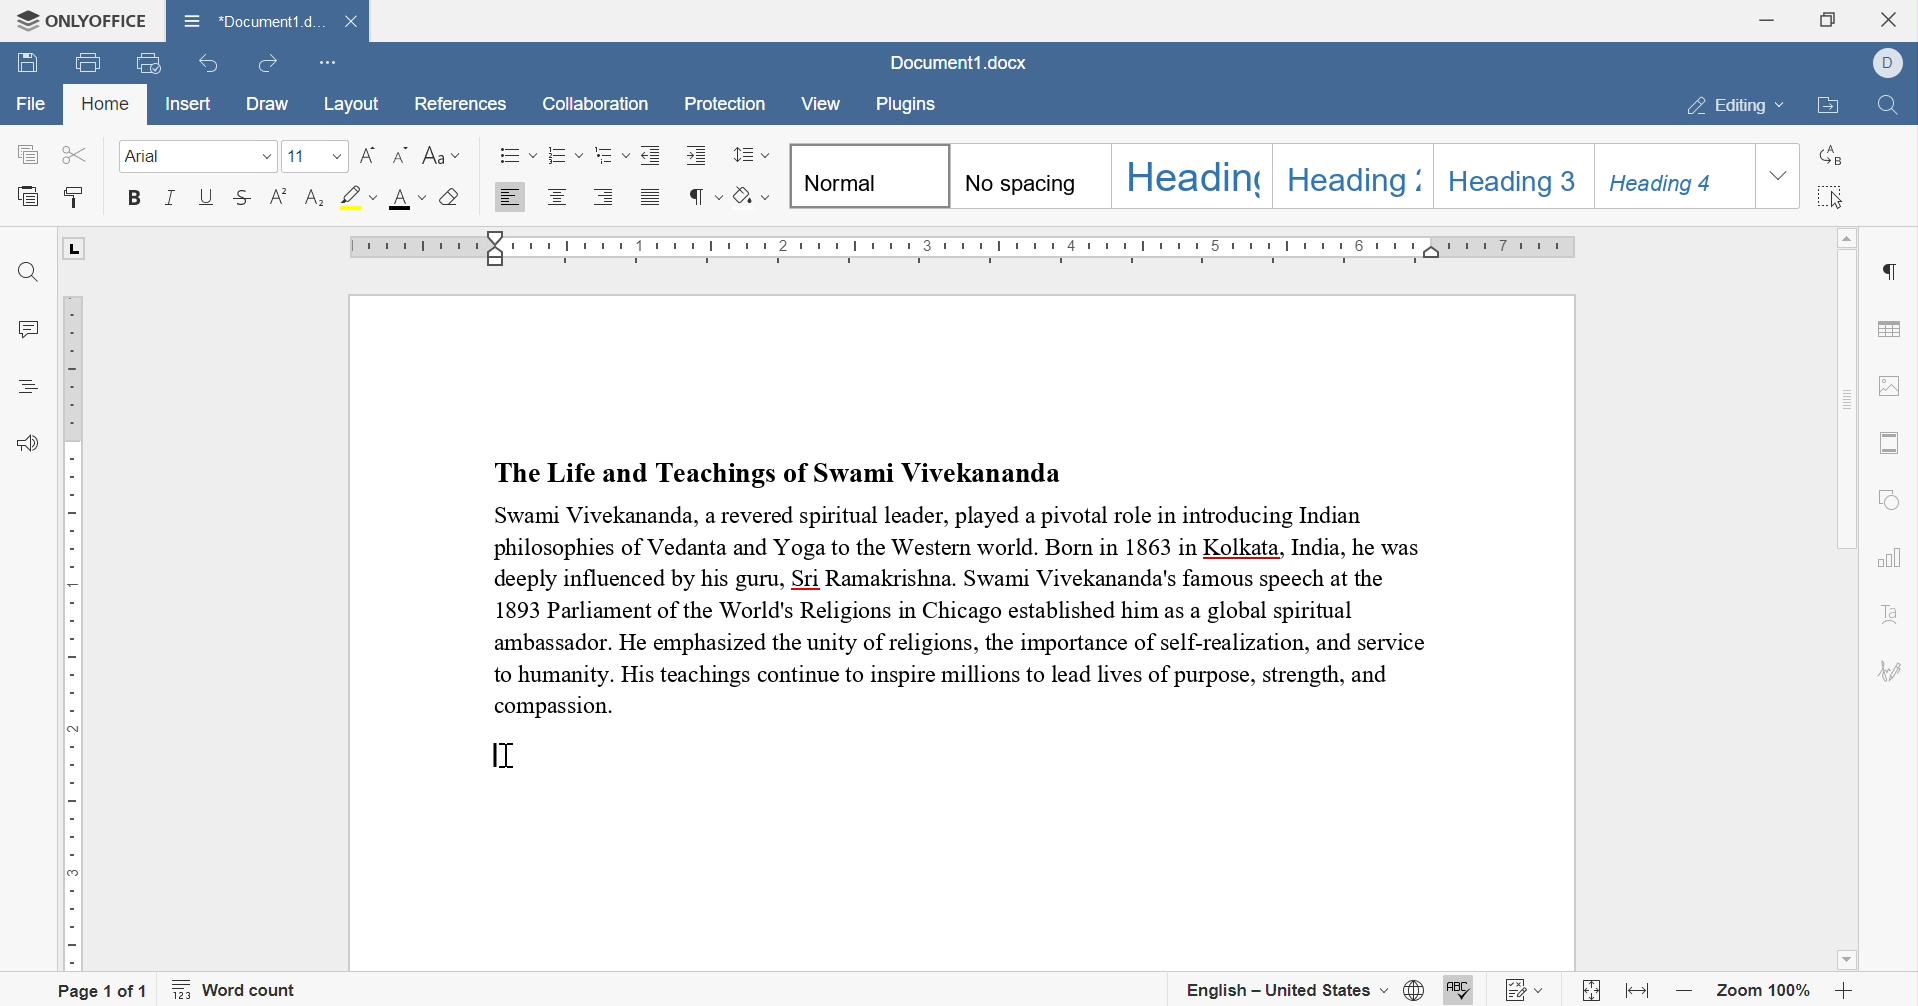 This screenshot has width=1918, height=1006. Describe the element at coordinates (507, 198) in the screenshot. I see `align left` at that location.